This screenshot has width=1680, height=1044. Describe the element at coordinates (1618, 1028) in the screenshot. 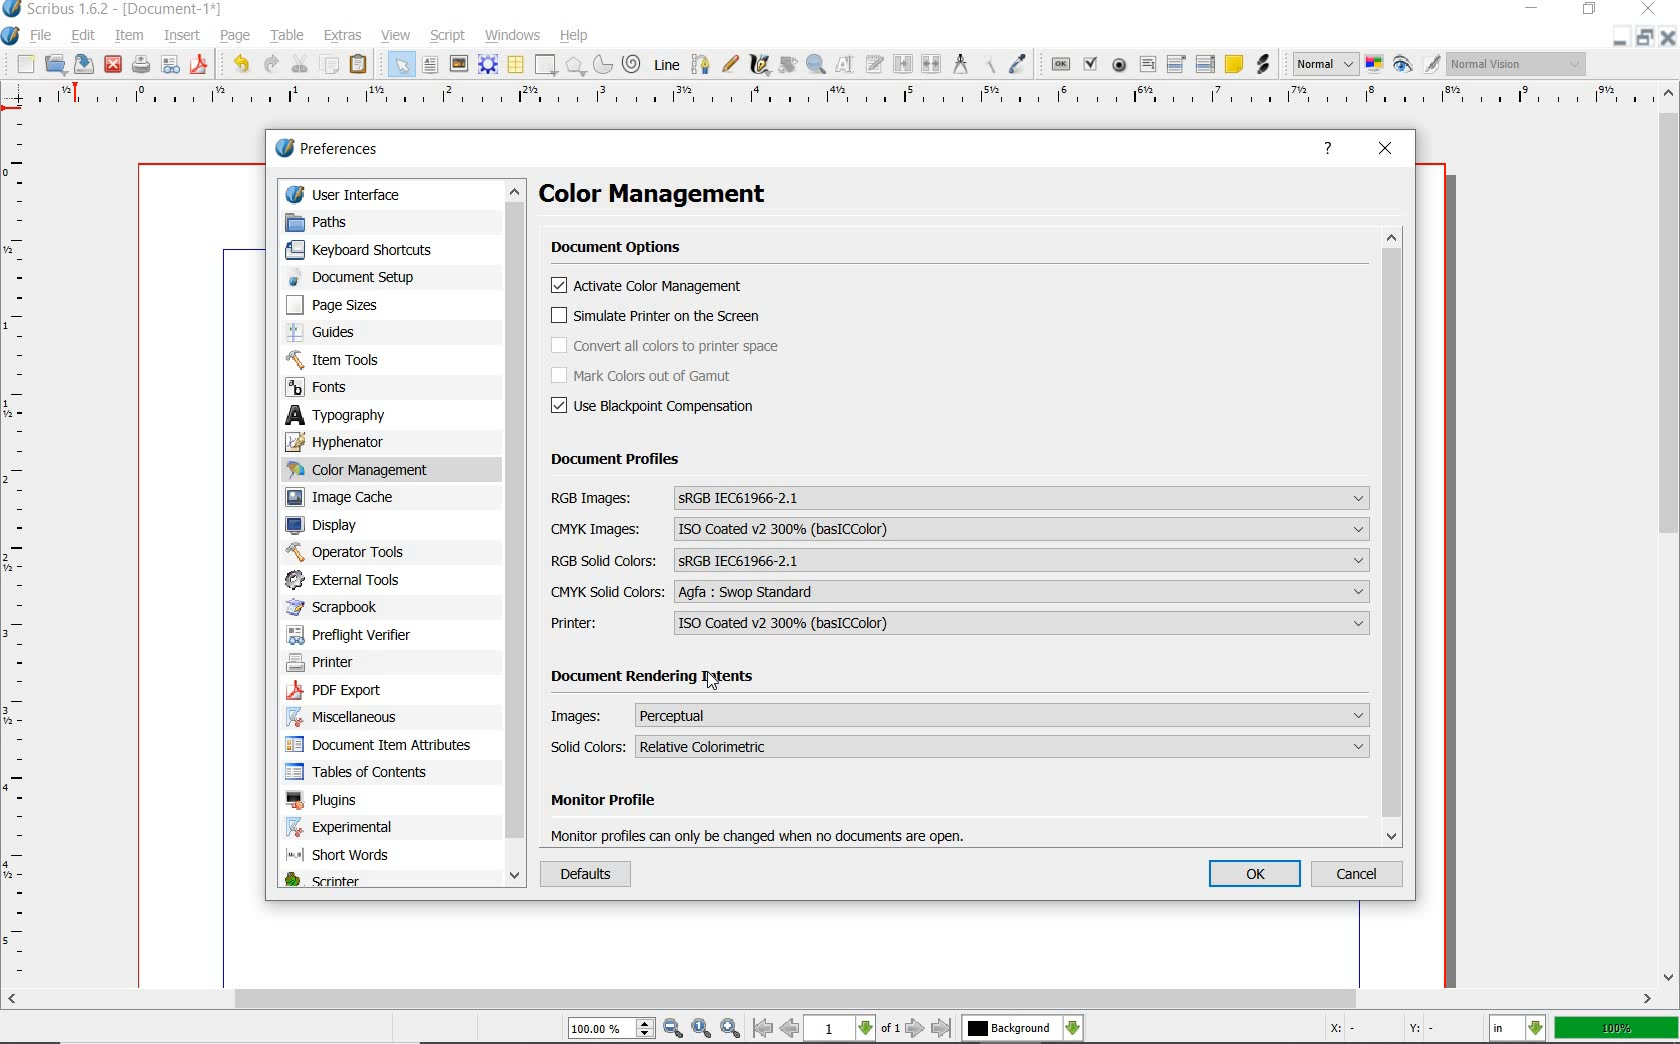

I see `zoom factor` at that location.